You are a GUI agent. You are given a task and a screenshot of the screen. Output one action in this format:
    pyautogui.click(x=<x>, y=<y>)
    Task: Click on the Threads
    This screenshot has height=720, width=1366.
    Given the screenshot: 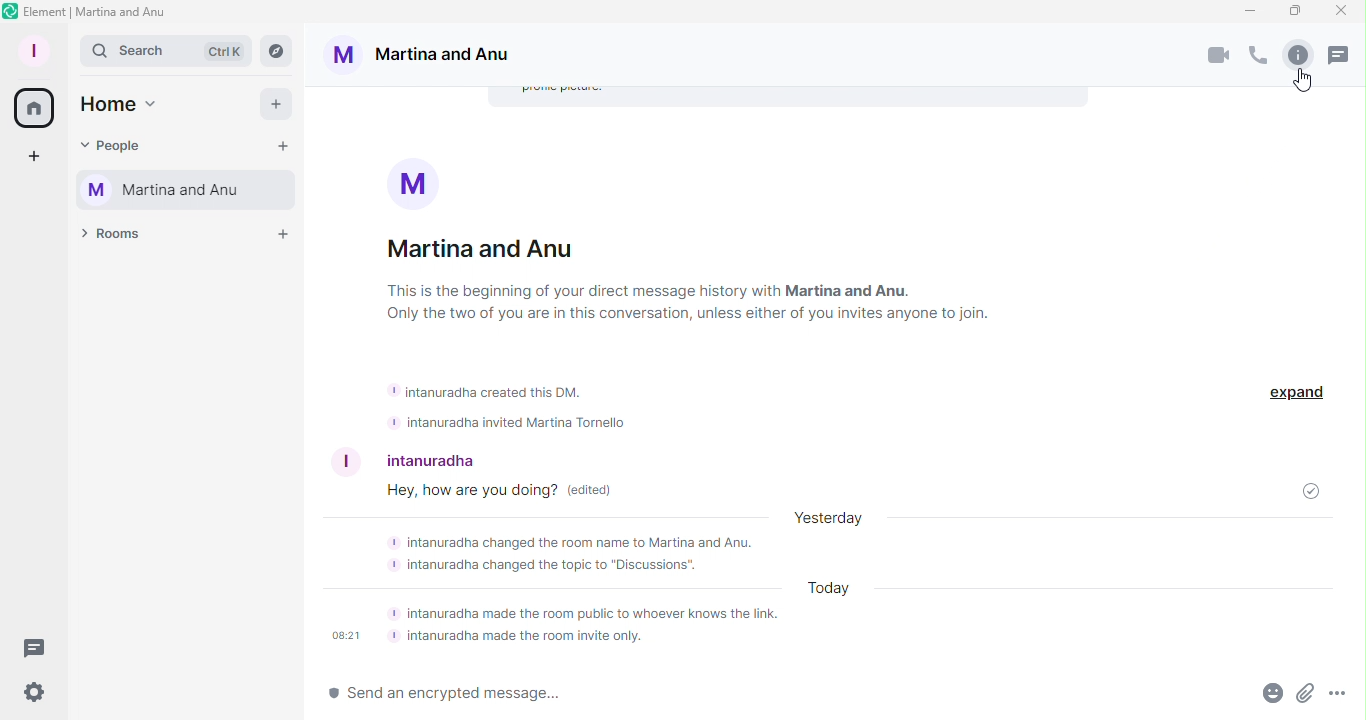 What is the action you would take?
    pyautogui.click(x=40, y=647)
    